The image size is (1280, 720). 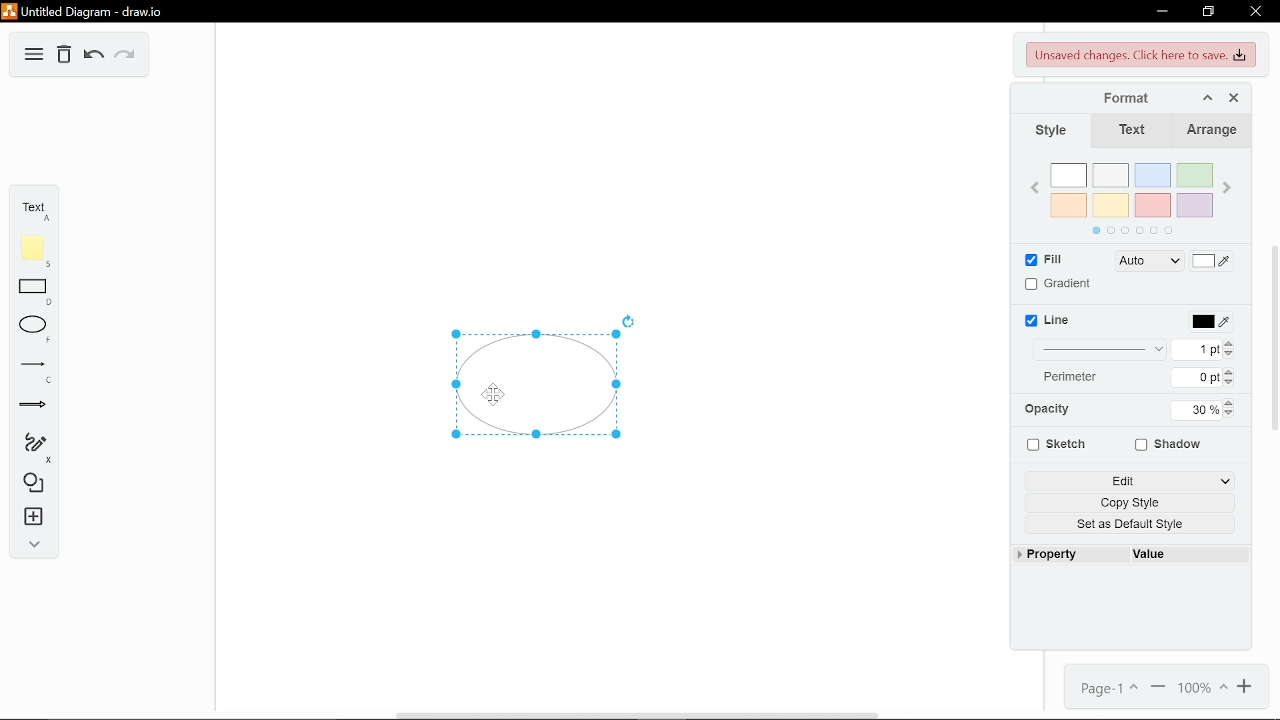 I want to click on Expand collapse, so click(x=33, y=545).